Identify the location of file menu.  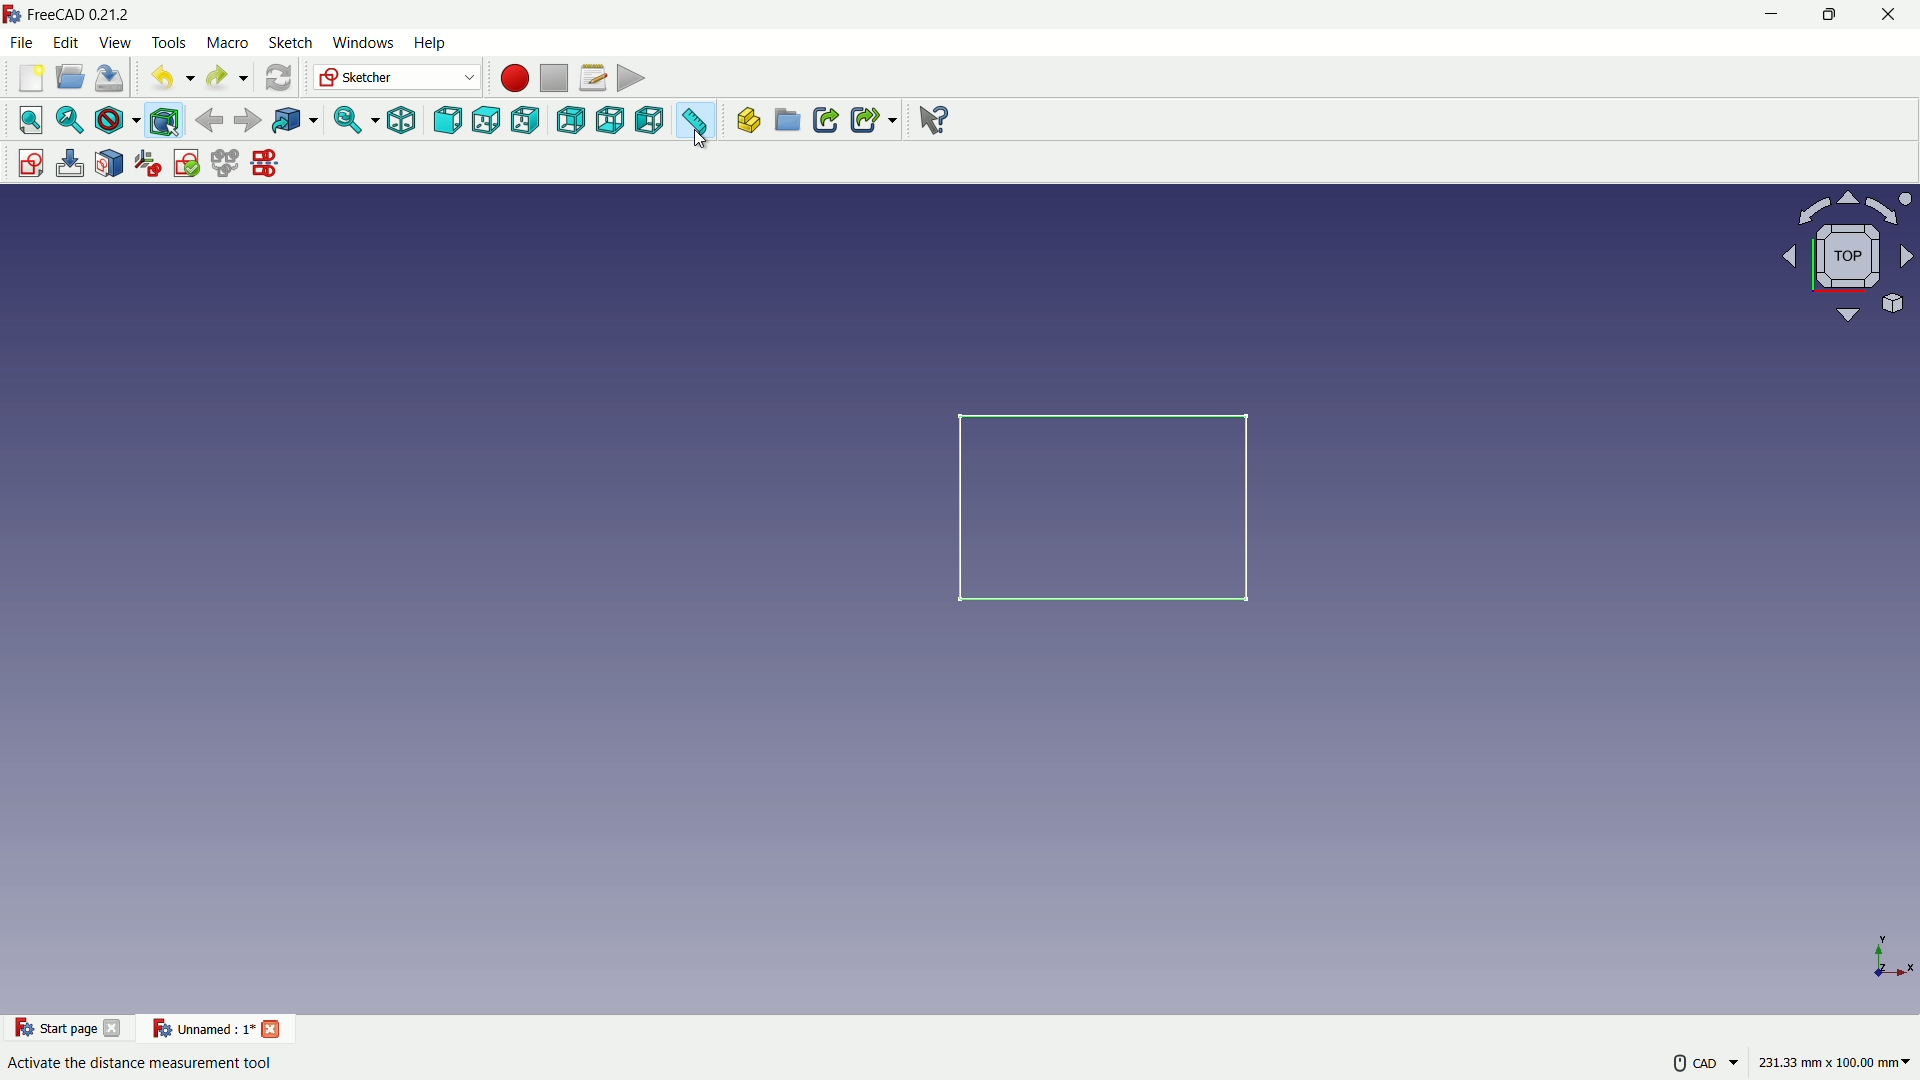
(24, 43).